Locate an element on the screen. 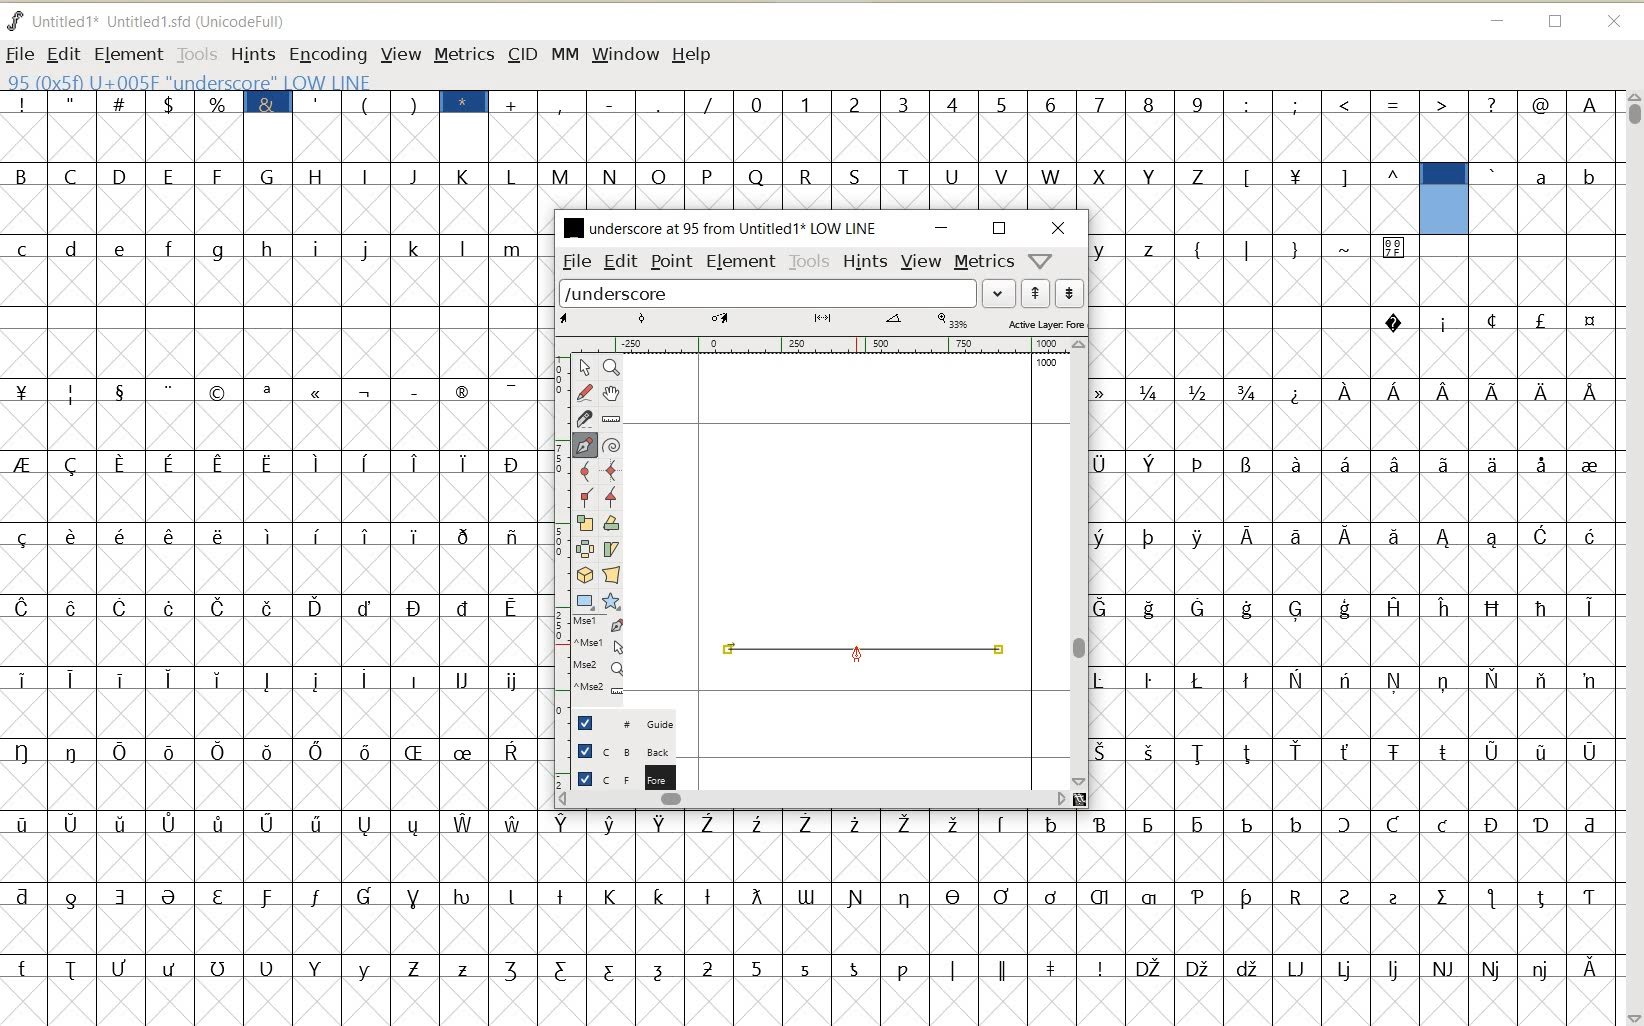  flip the selection is located at coordinates (584, 548).